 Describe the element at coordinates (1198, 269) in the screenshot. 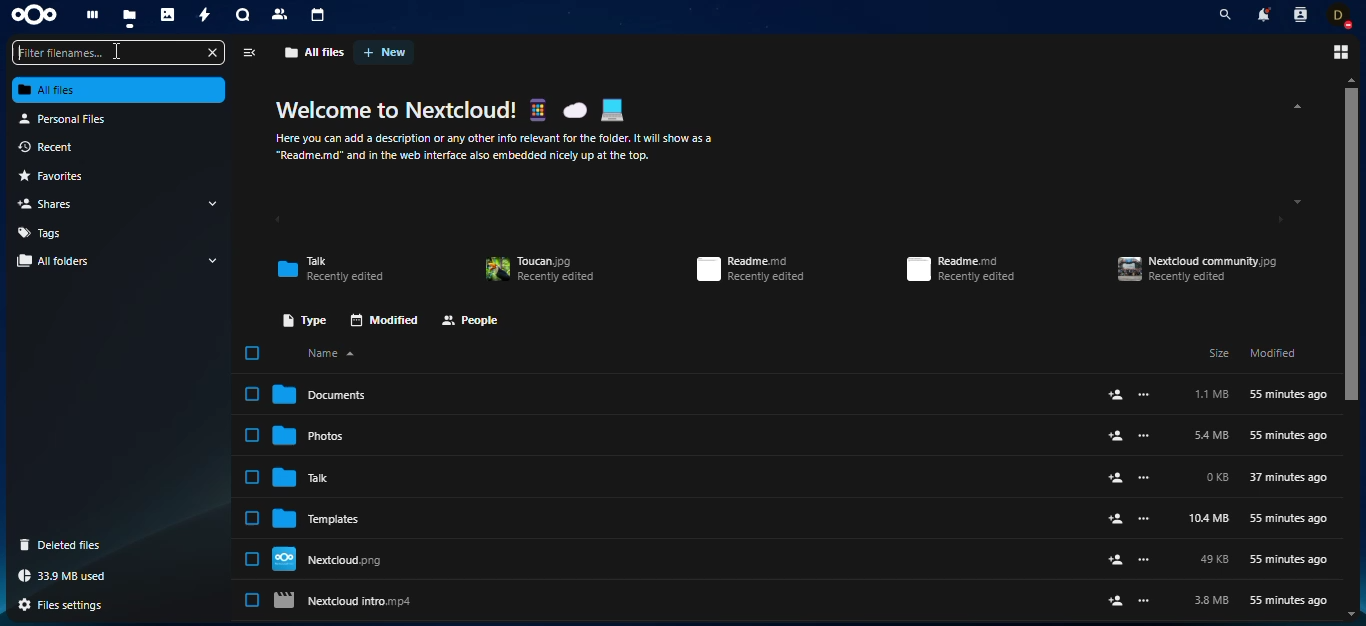

I see `Nextdoud community.jpg Recently edited` at that location.